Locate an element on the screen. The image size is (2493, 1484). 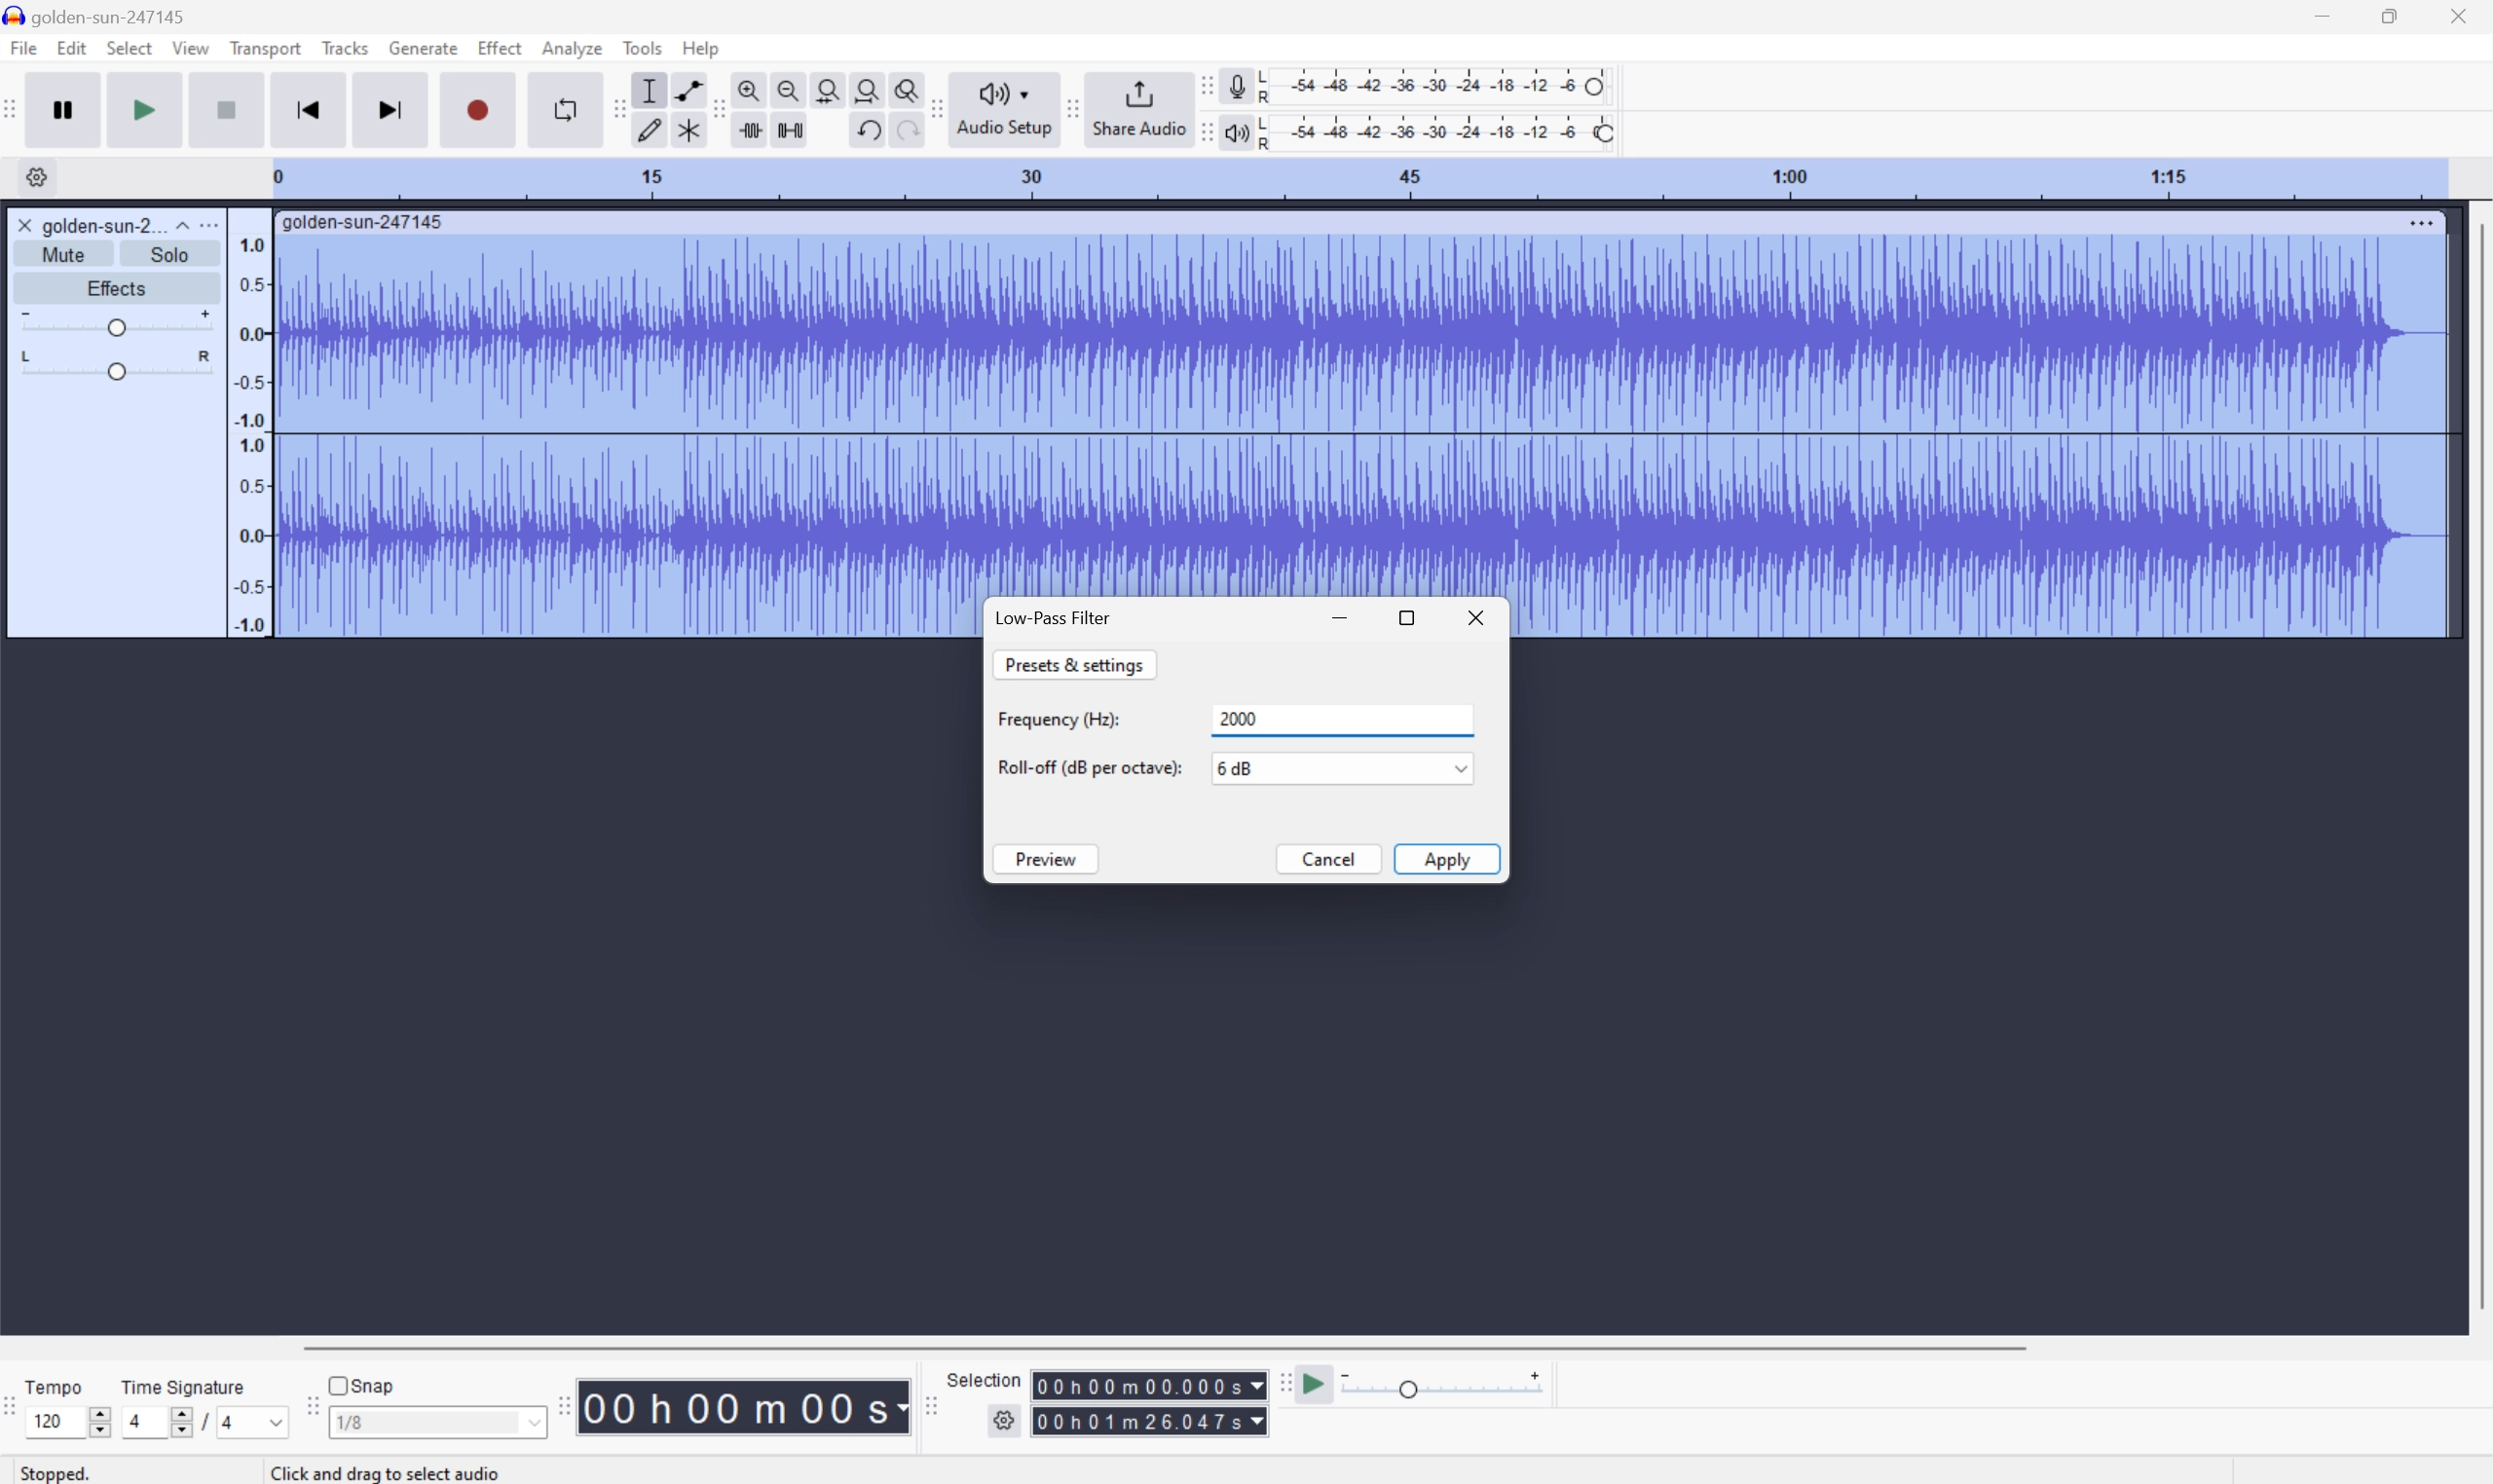
Drop Down is located at coordinates (1457, 767).